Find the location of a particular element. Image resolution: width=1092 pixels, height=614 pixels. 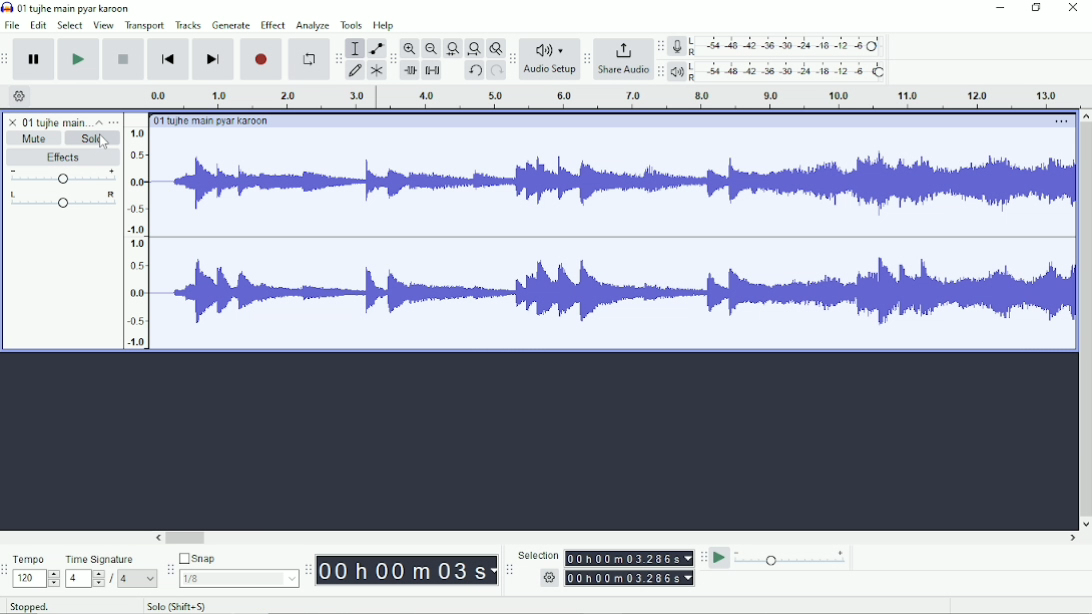

Audacity play-at-speed toolbar is located at coordinates (703, 557).